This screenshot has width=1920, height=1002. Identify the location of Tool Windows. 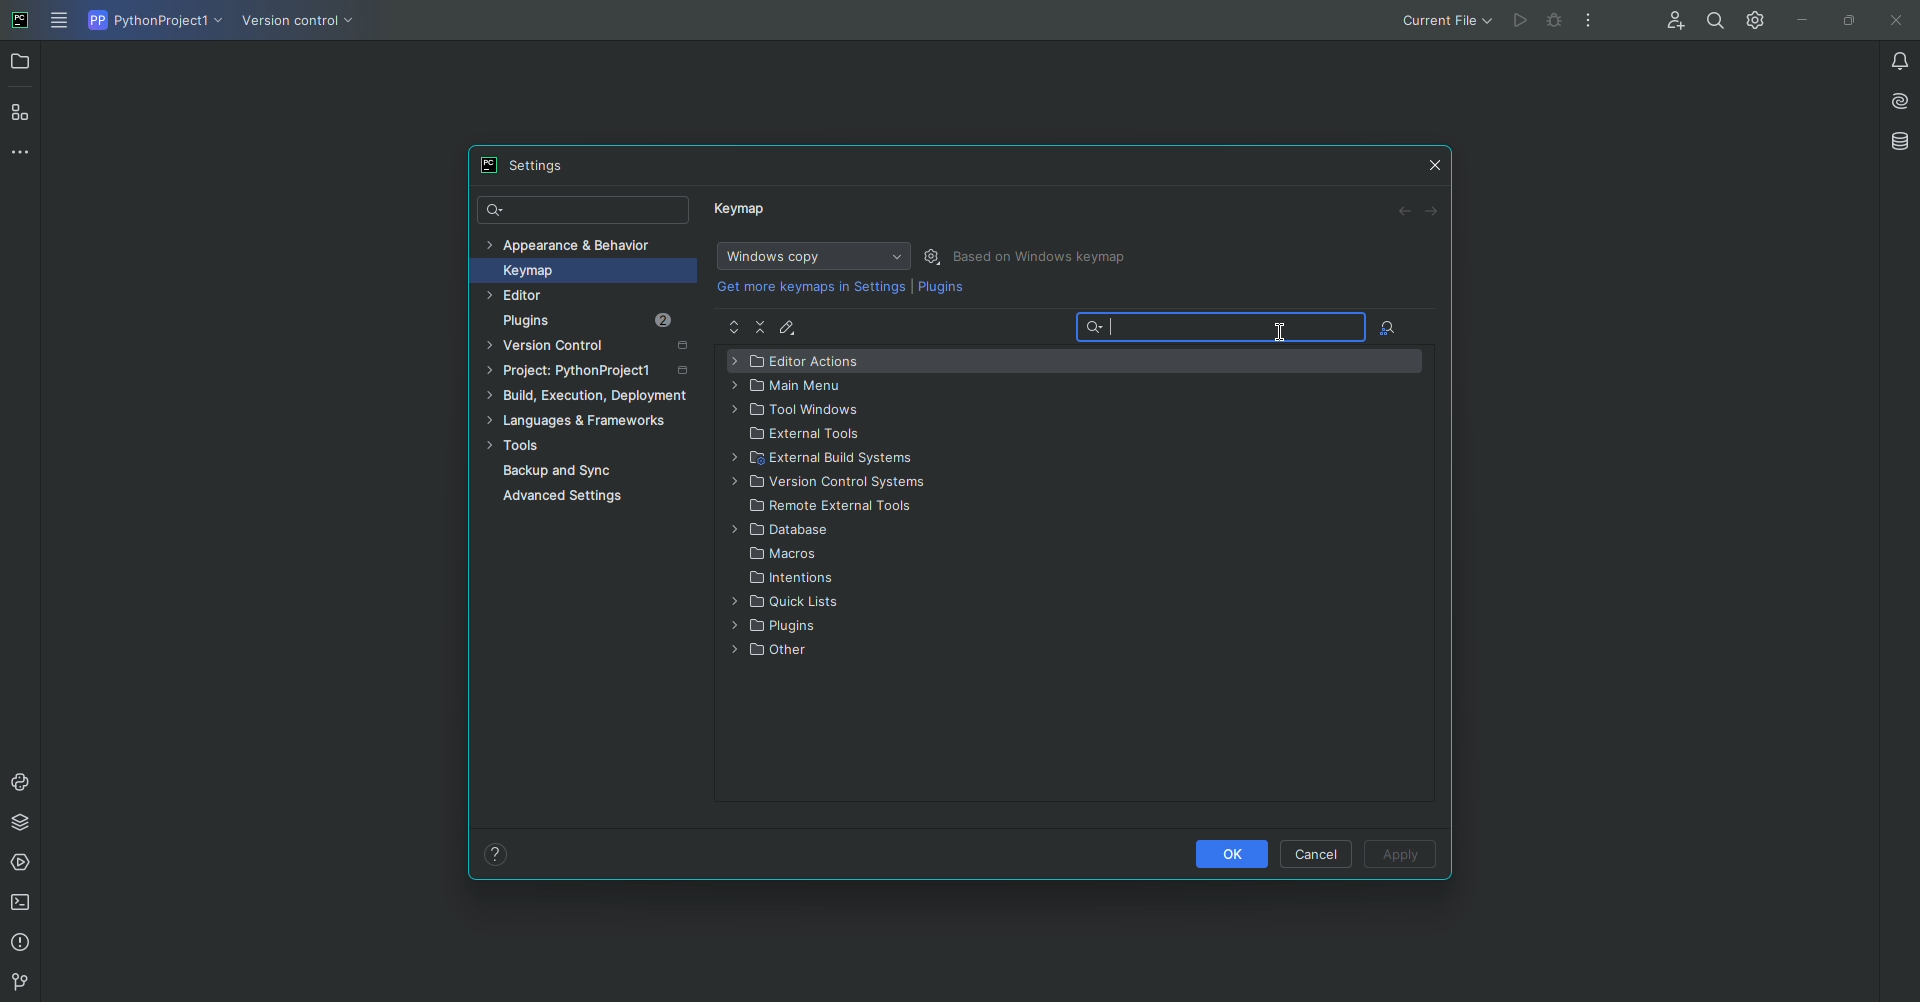
(799, 411).